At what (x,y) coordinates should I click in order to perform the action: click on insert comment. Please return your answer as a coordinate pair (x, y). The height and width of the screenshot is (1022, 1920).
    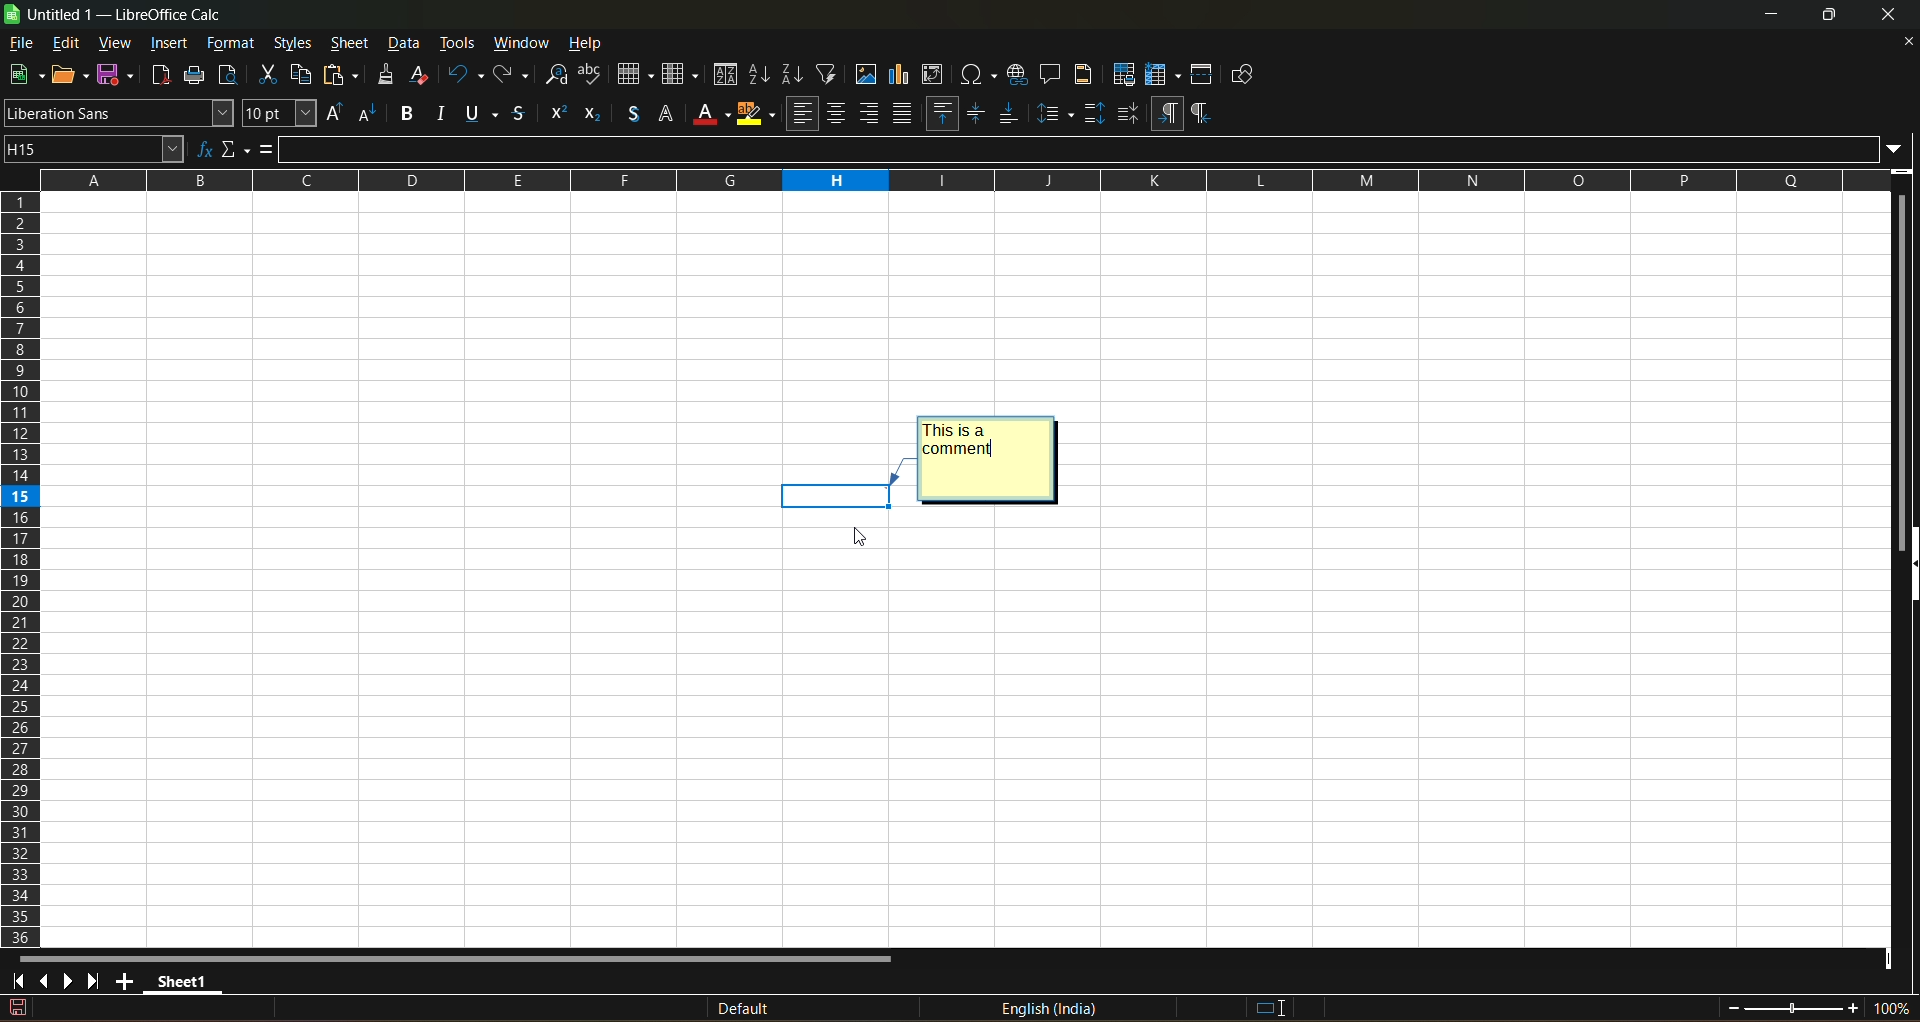
    Looking at the image, I should click on (1053, 74).